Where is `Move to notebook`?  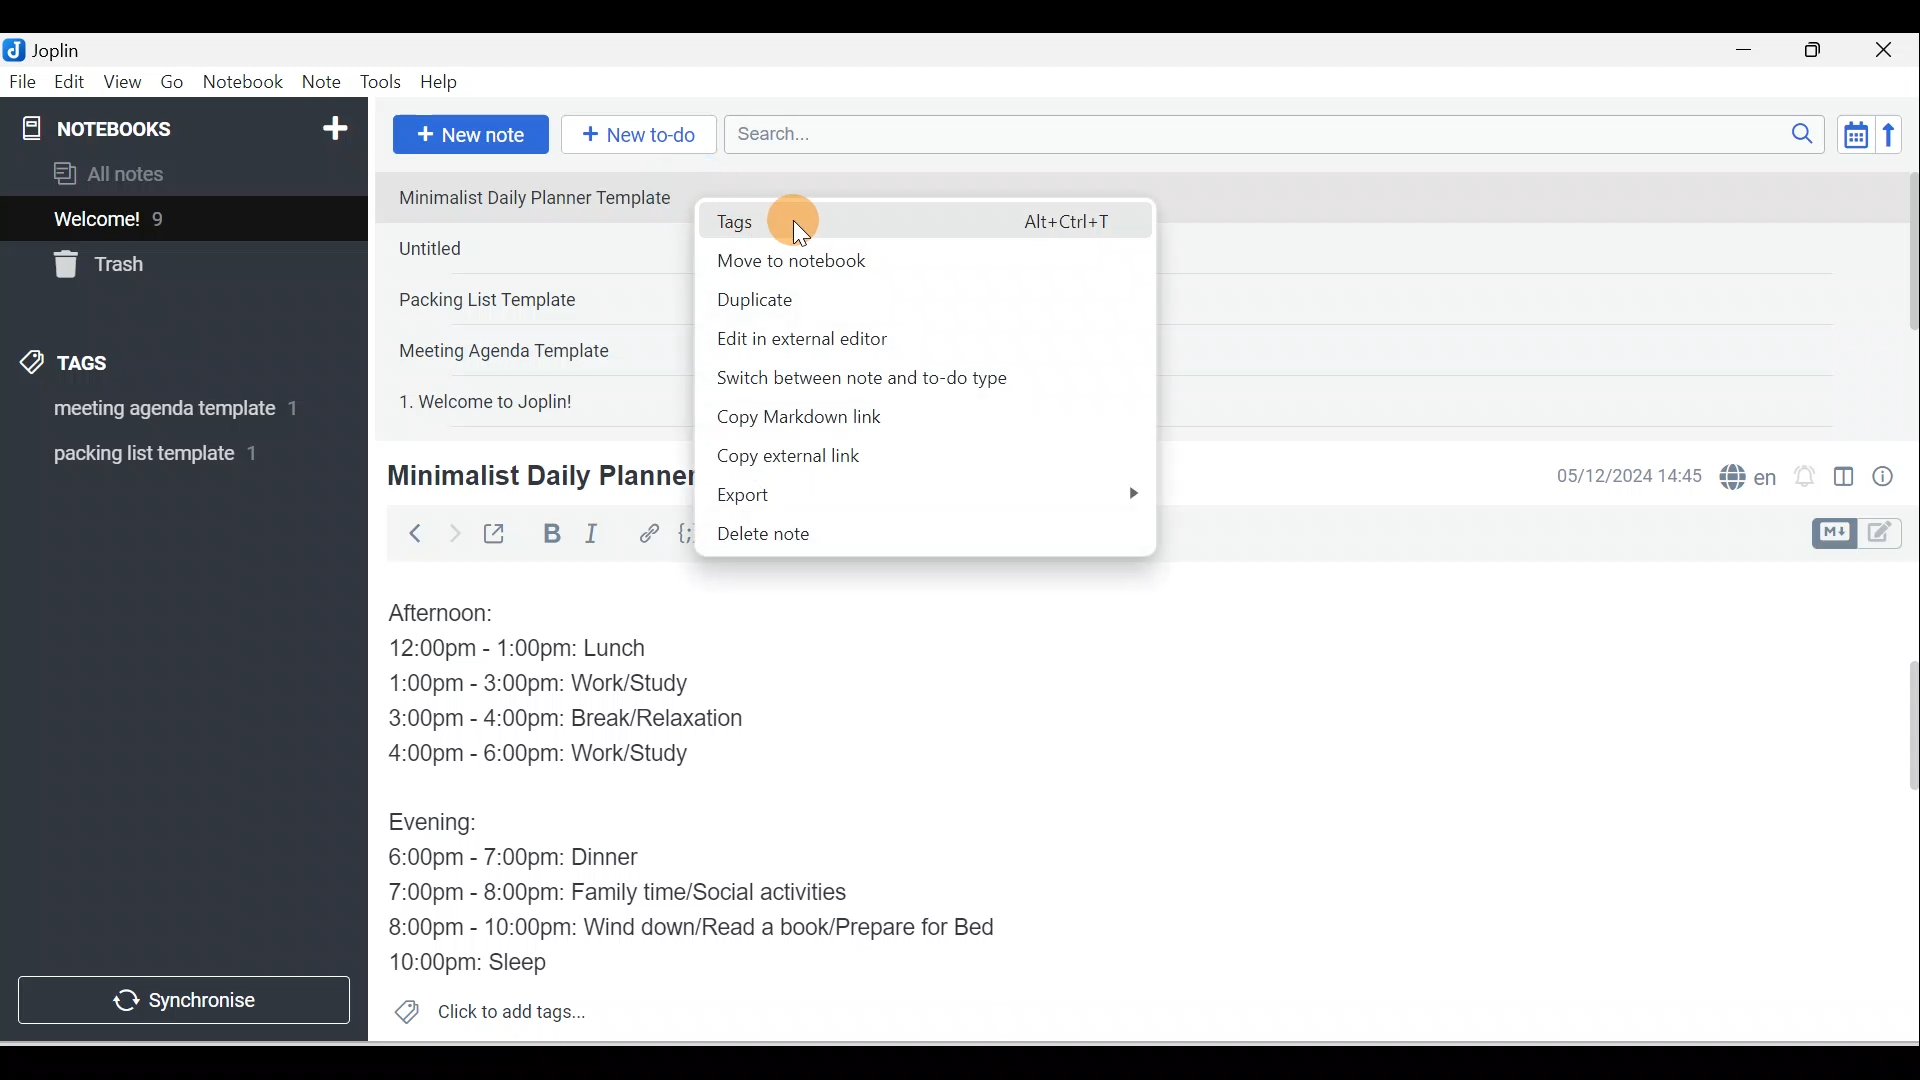
Move to notebook is located at coordinates (914, 257).